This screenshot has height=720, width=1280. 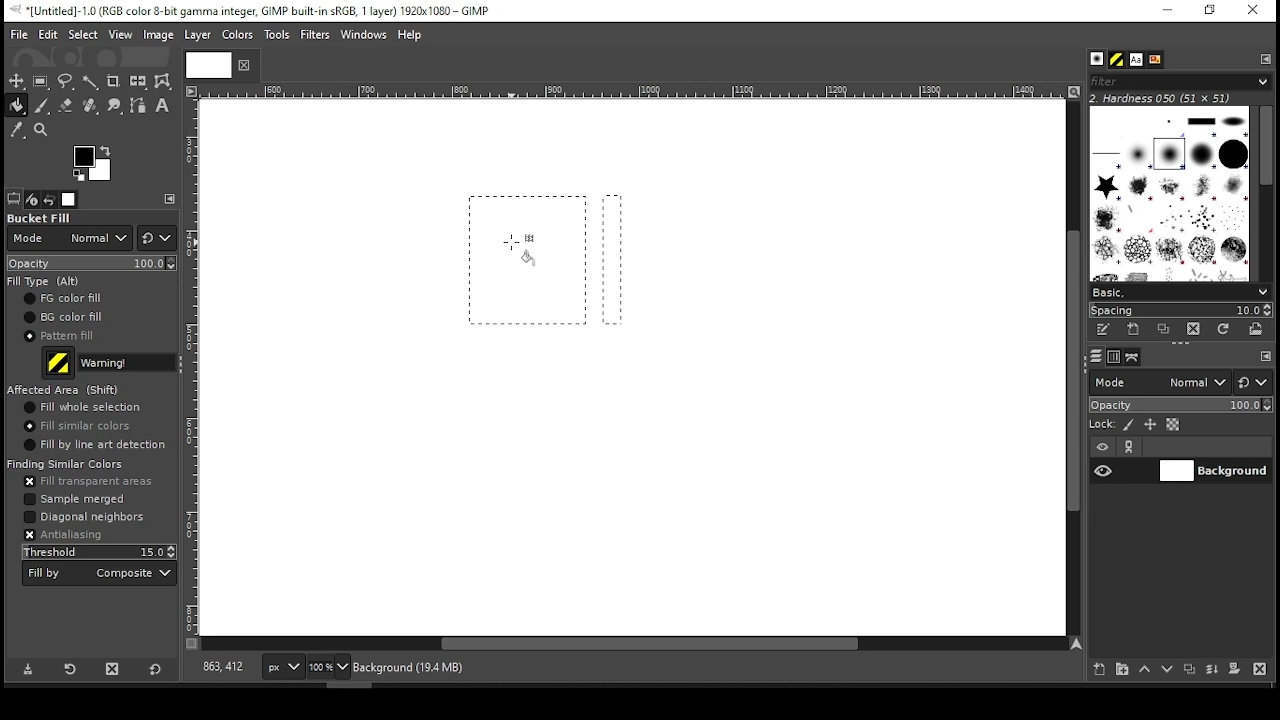 What do you see at coordinates (1234, 670) in the screenshot?
I see `mask  layer` at bounding box center [1234, 670].